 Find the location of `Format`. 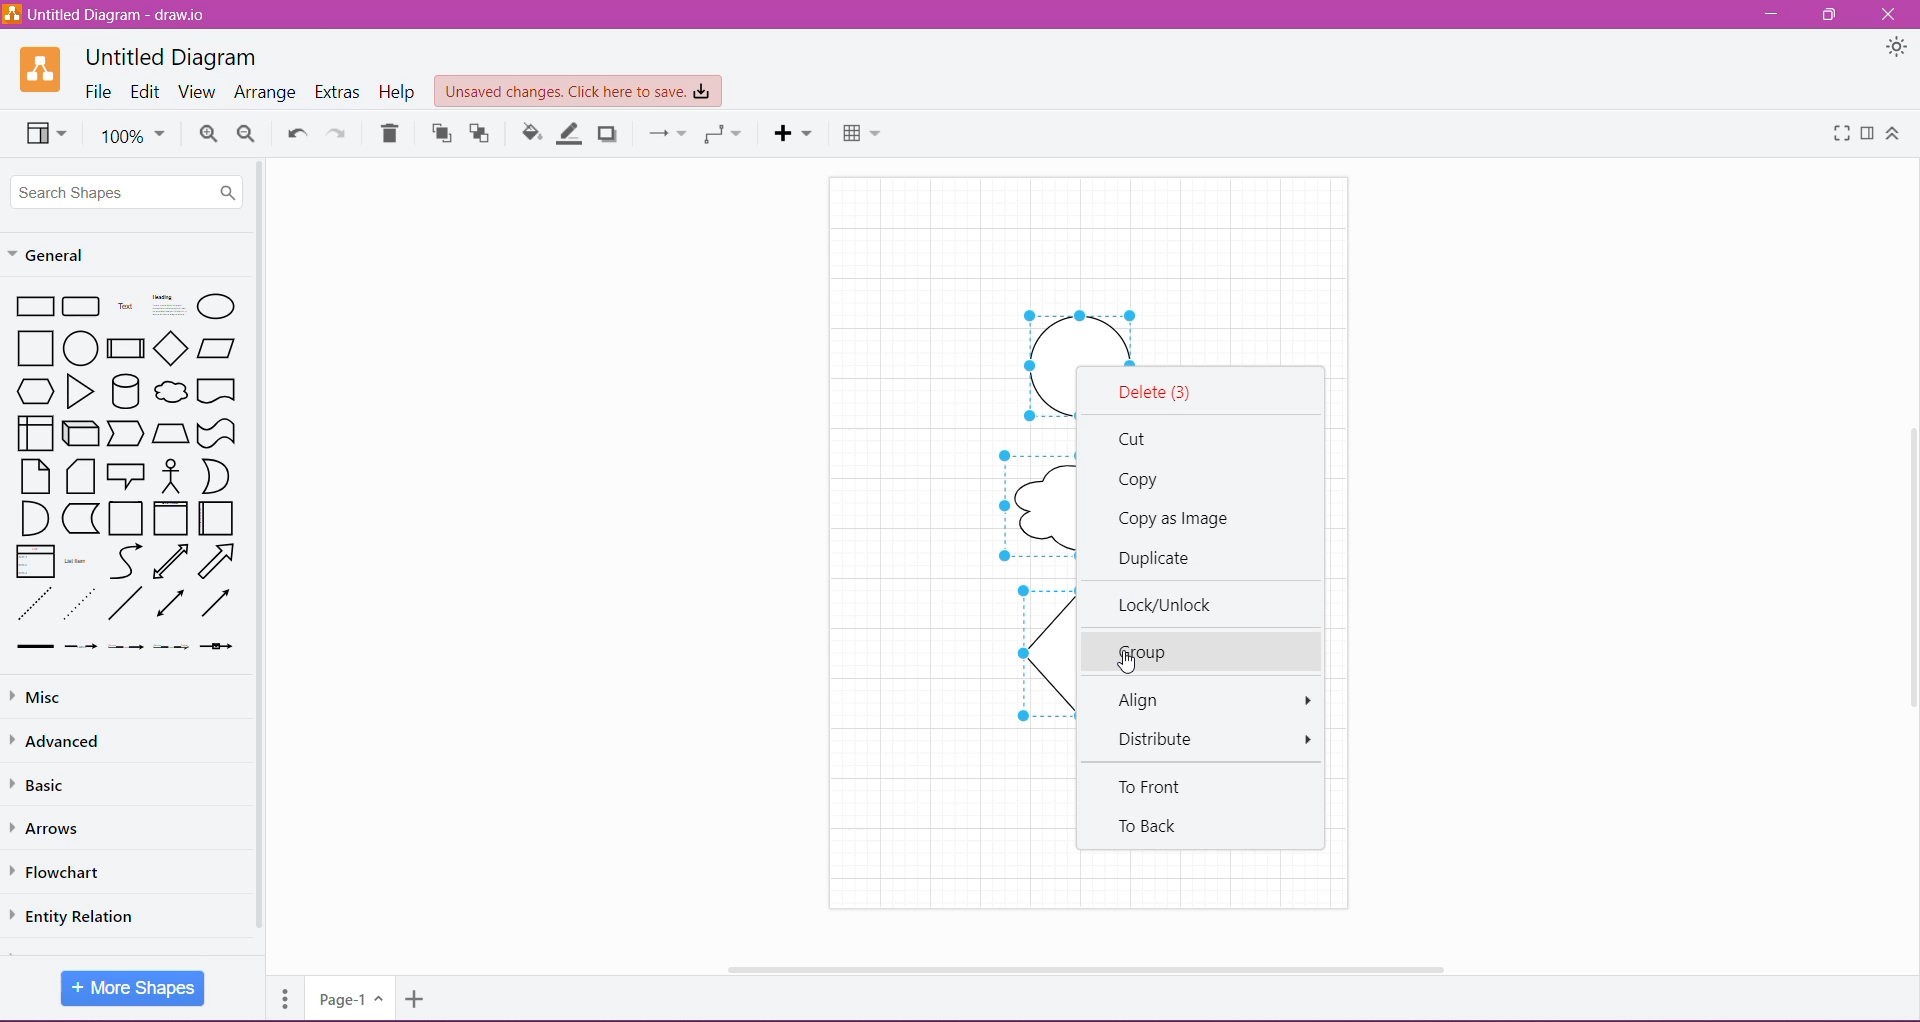

Format is located at coordinates (1868, 133).